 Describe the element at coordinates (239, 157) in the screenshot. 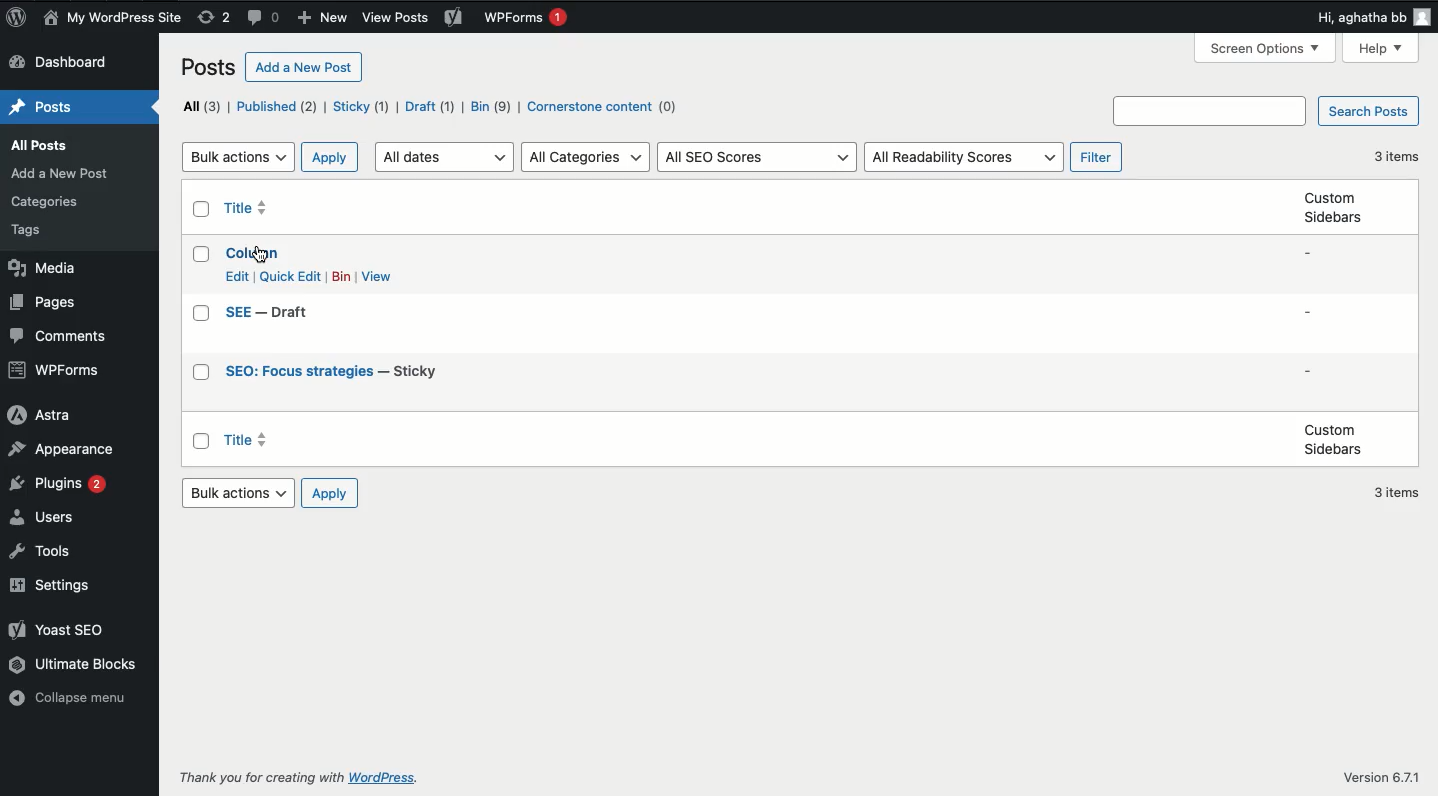

I see `Bulk actions` at that location.